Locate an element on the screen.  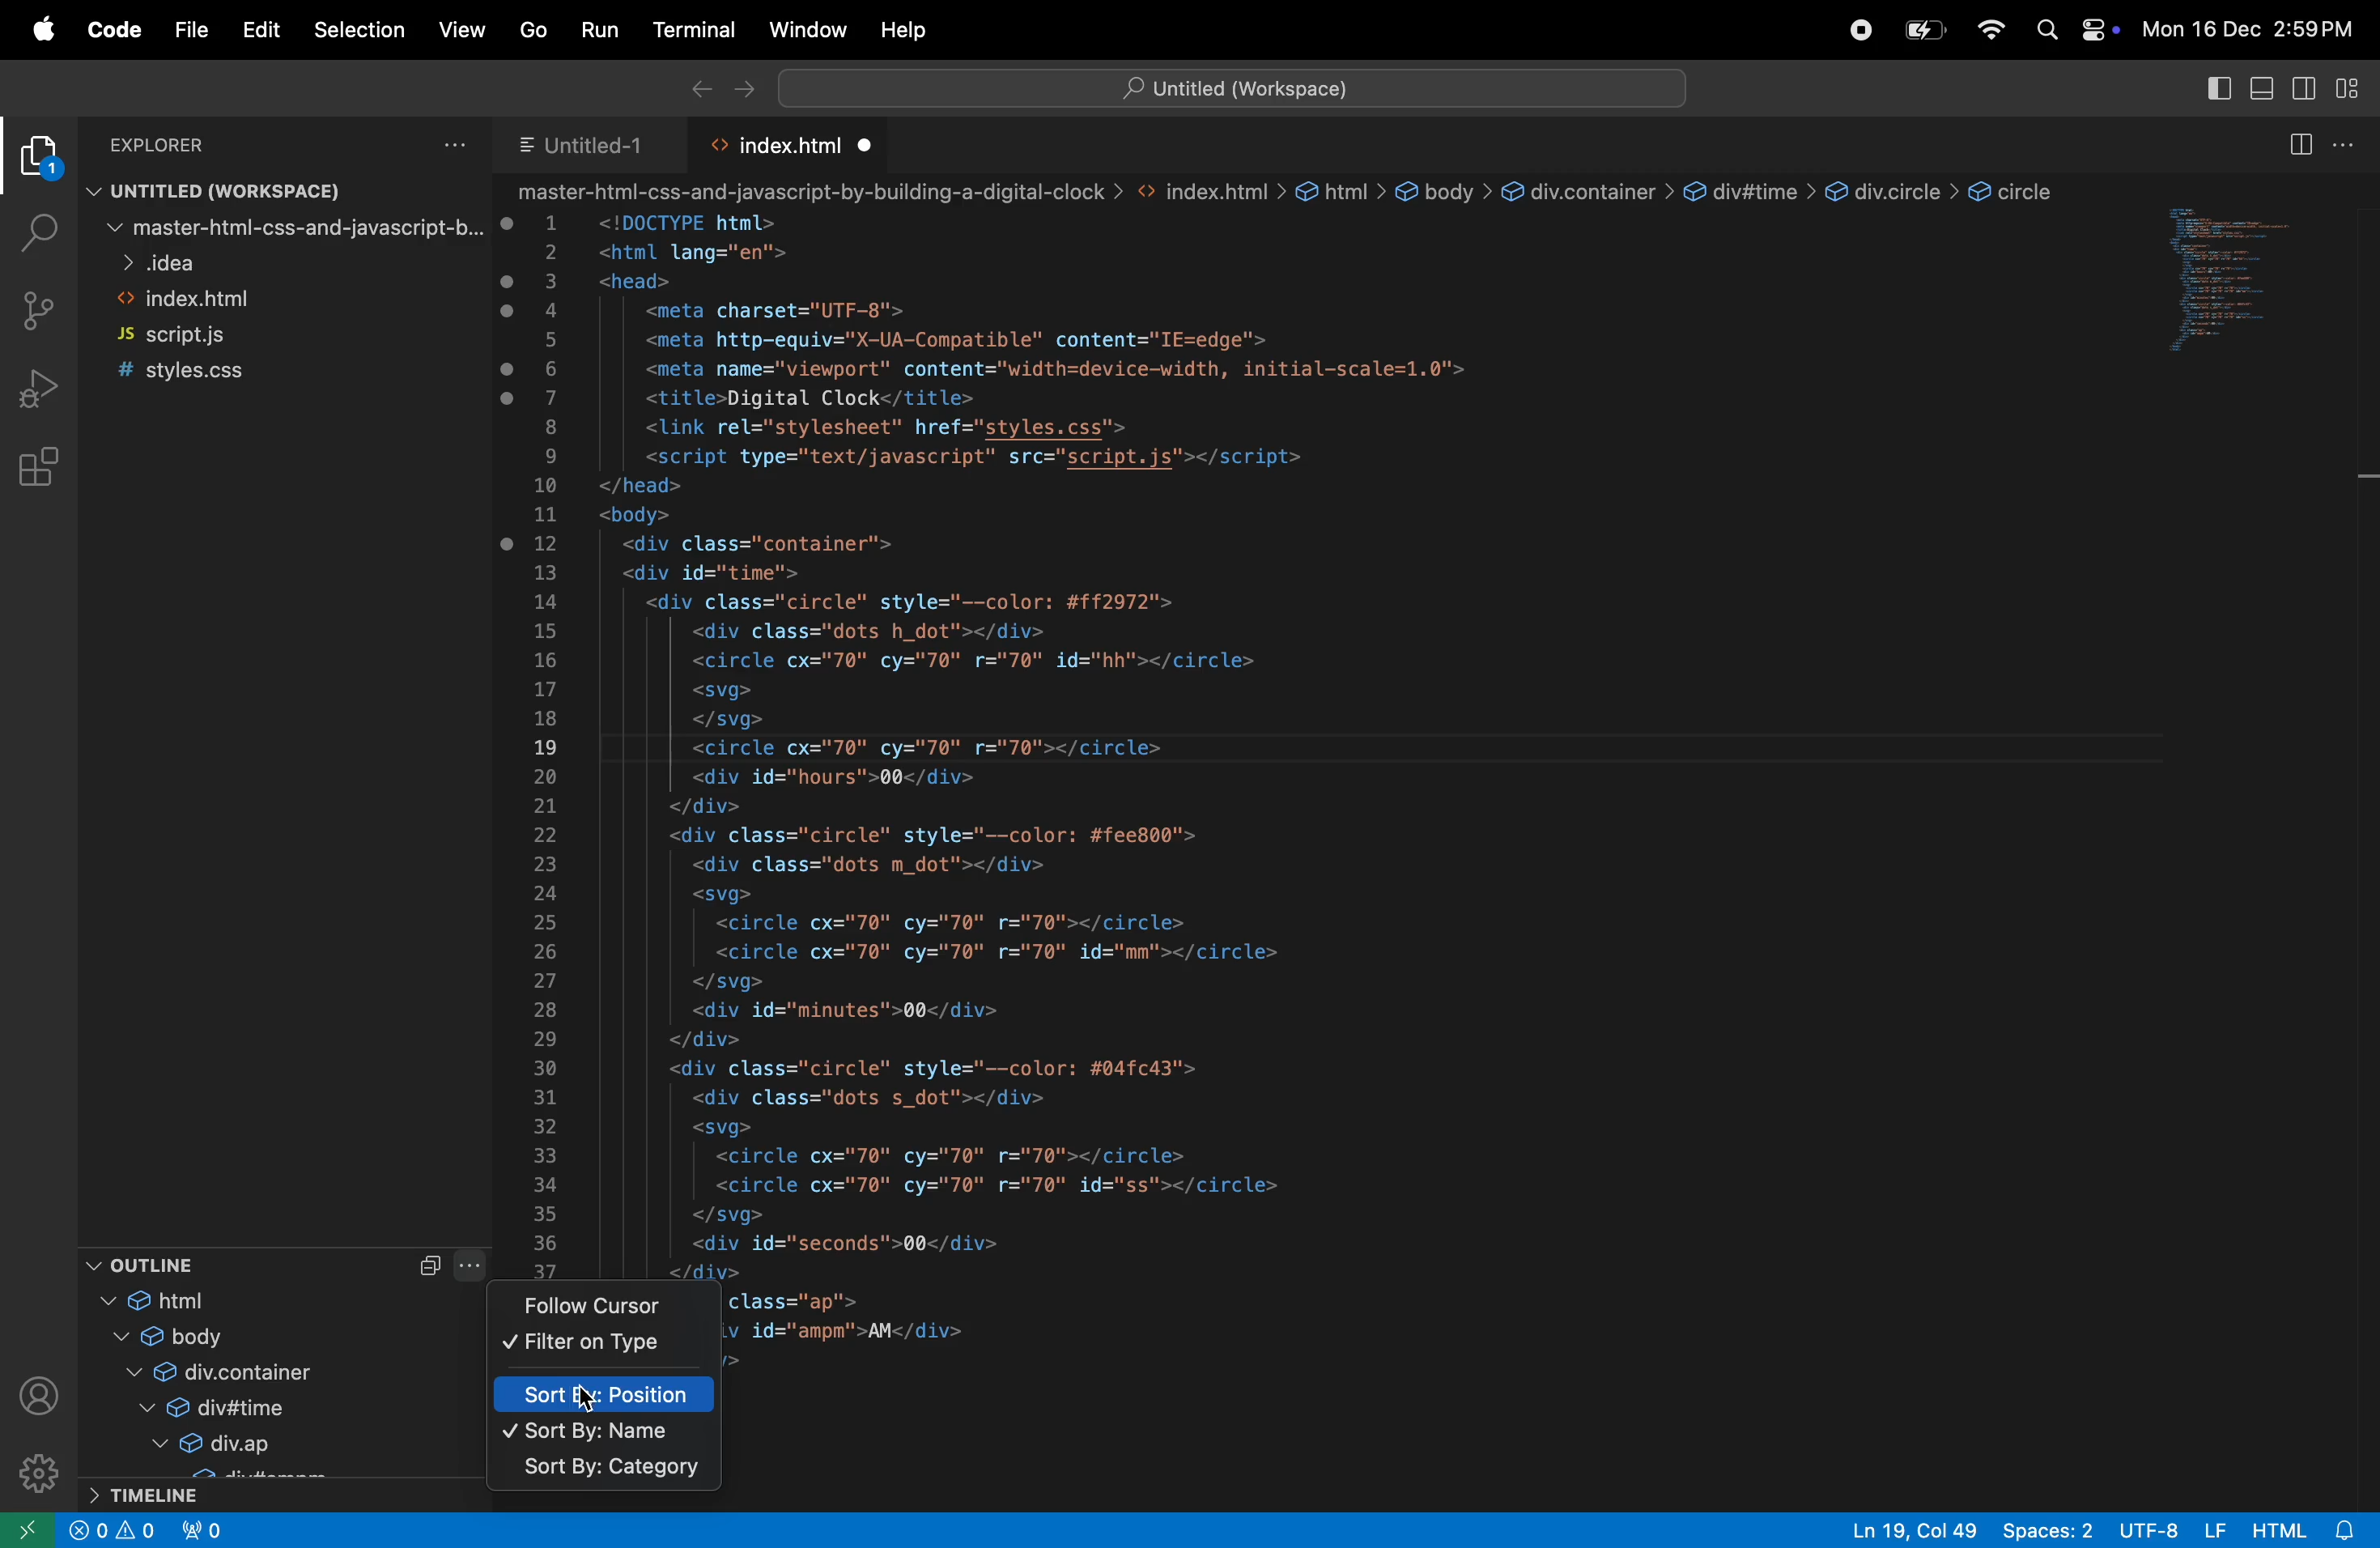
-html-css-and-javascript-by-building-a-digital-clock > <> index.html > & html > € body > & div.container > &@ div#time > &@ div.circle > @ circle is located at coordinates (1295, 191).